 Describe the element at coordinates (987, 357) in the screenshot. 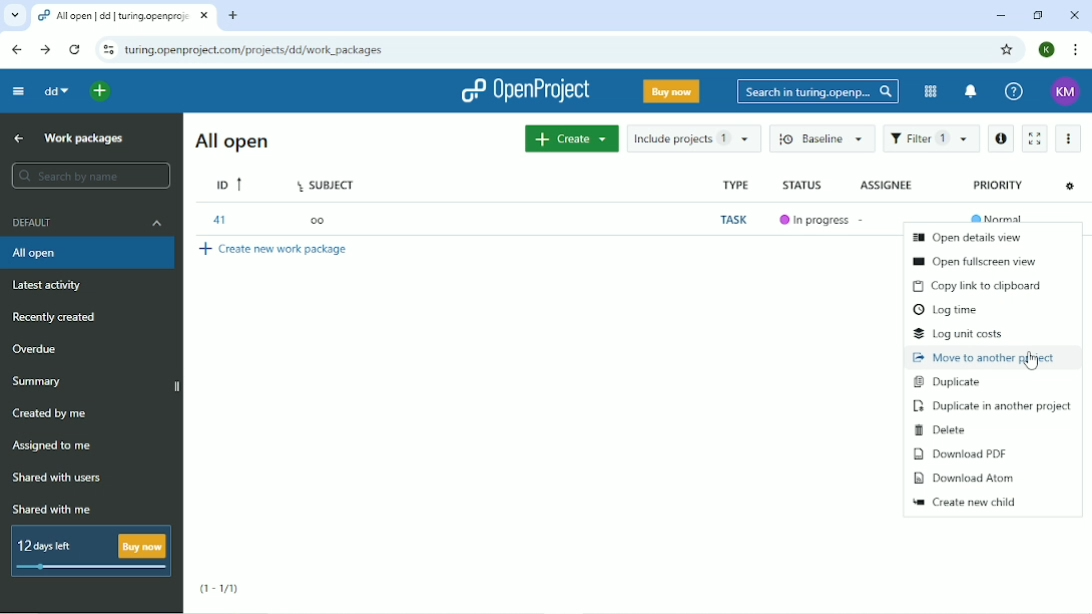

I see `Move to another project` at that location.